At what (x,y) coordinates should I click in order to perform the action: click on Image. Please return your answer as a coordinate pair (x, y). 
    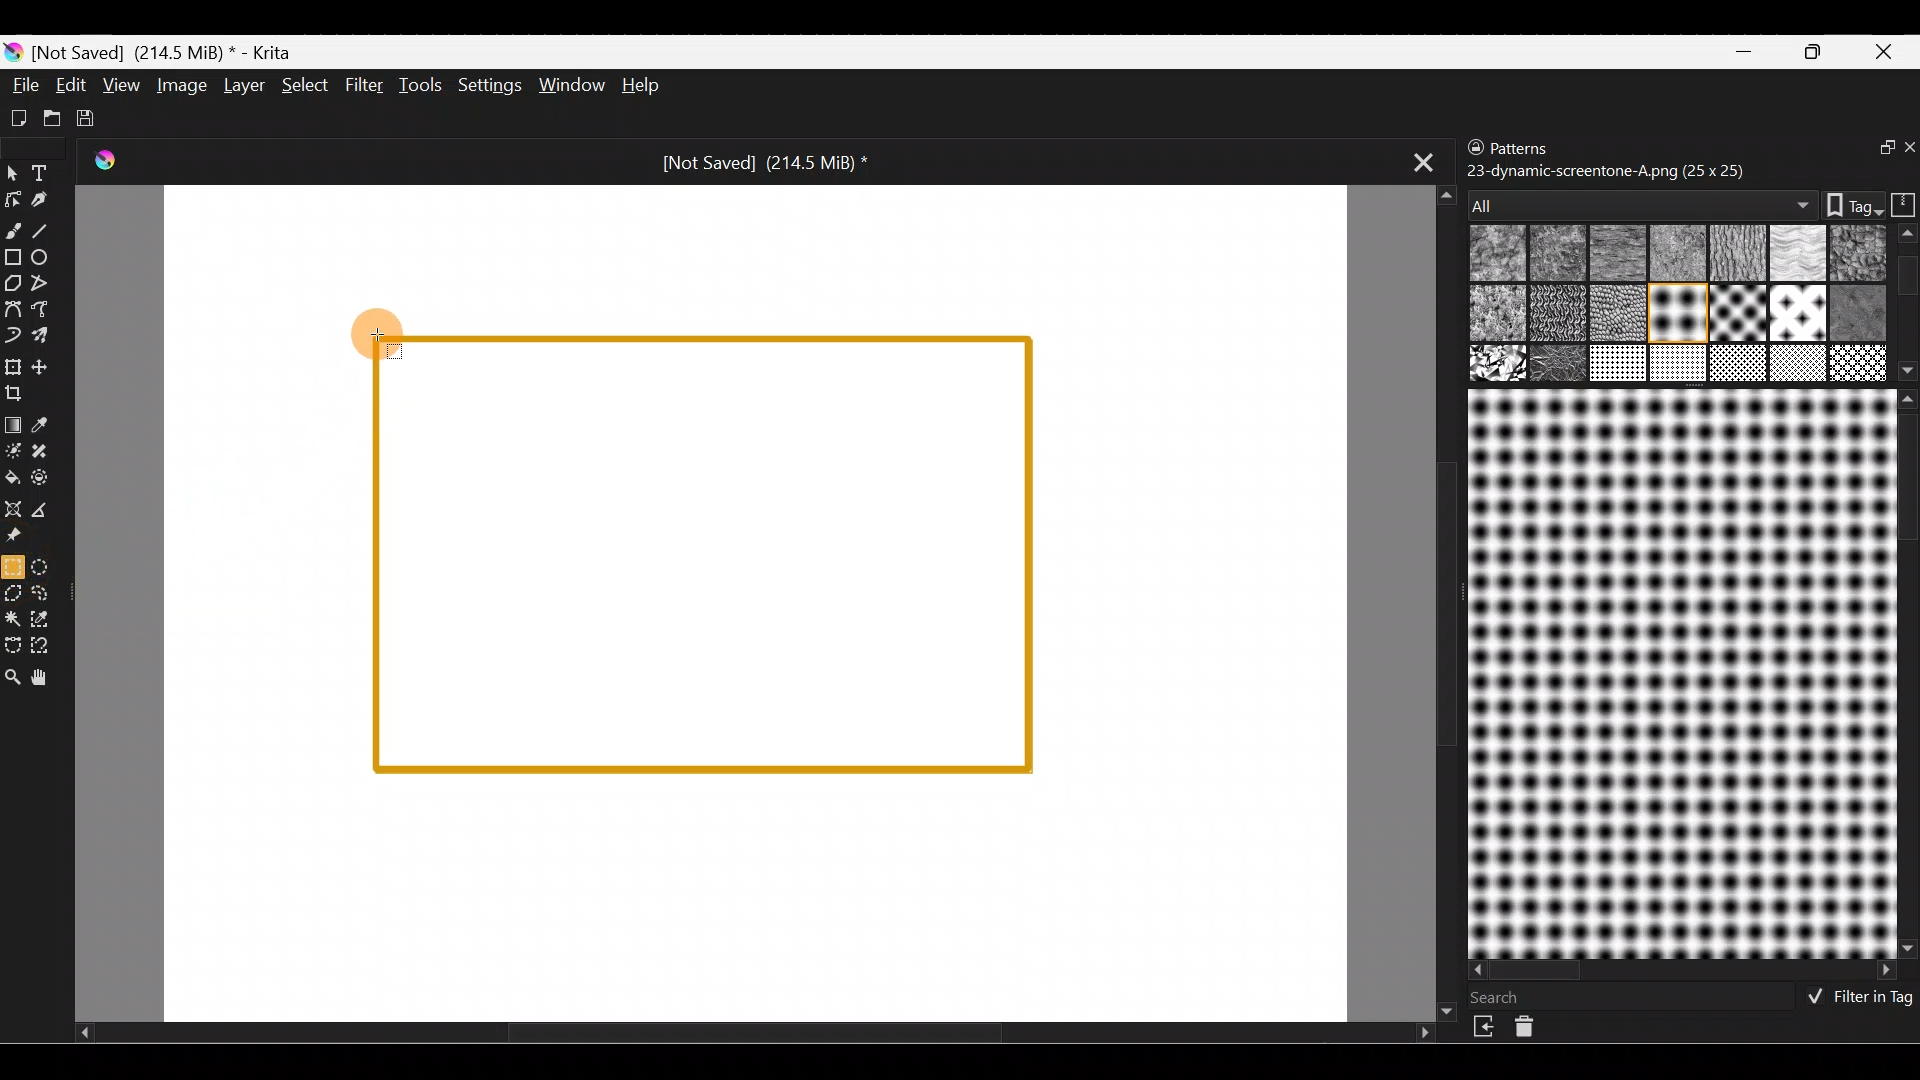
    Looking at the image, I should click on (179, 85).